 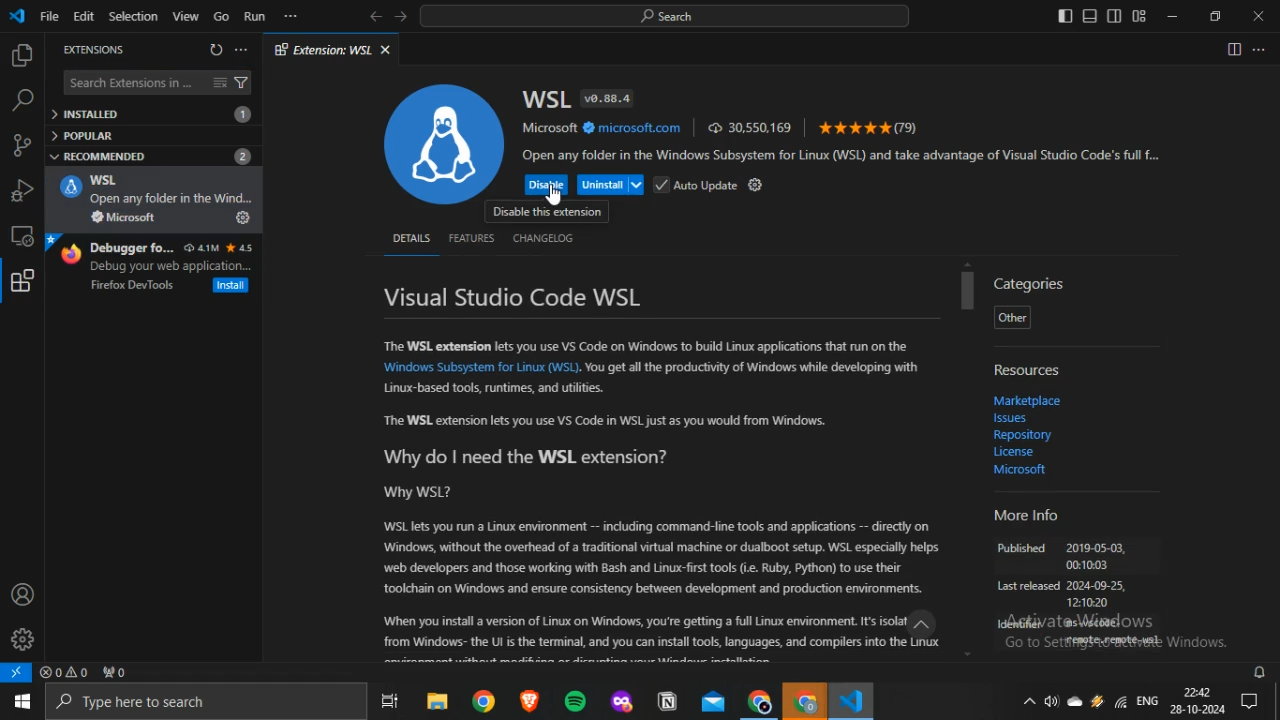 What do you see at coordinates (205, 702) in the screenshot?
I see `Type here to search` at bounding box center [205, 702].